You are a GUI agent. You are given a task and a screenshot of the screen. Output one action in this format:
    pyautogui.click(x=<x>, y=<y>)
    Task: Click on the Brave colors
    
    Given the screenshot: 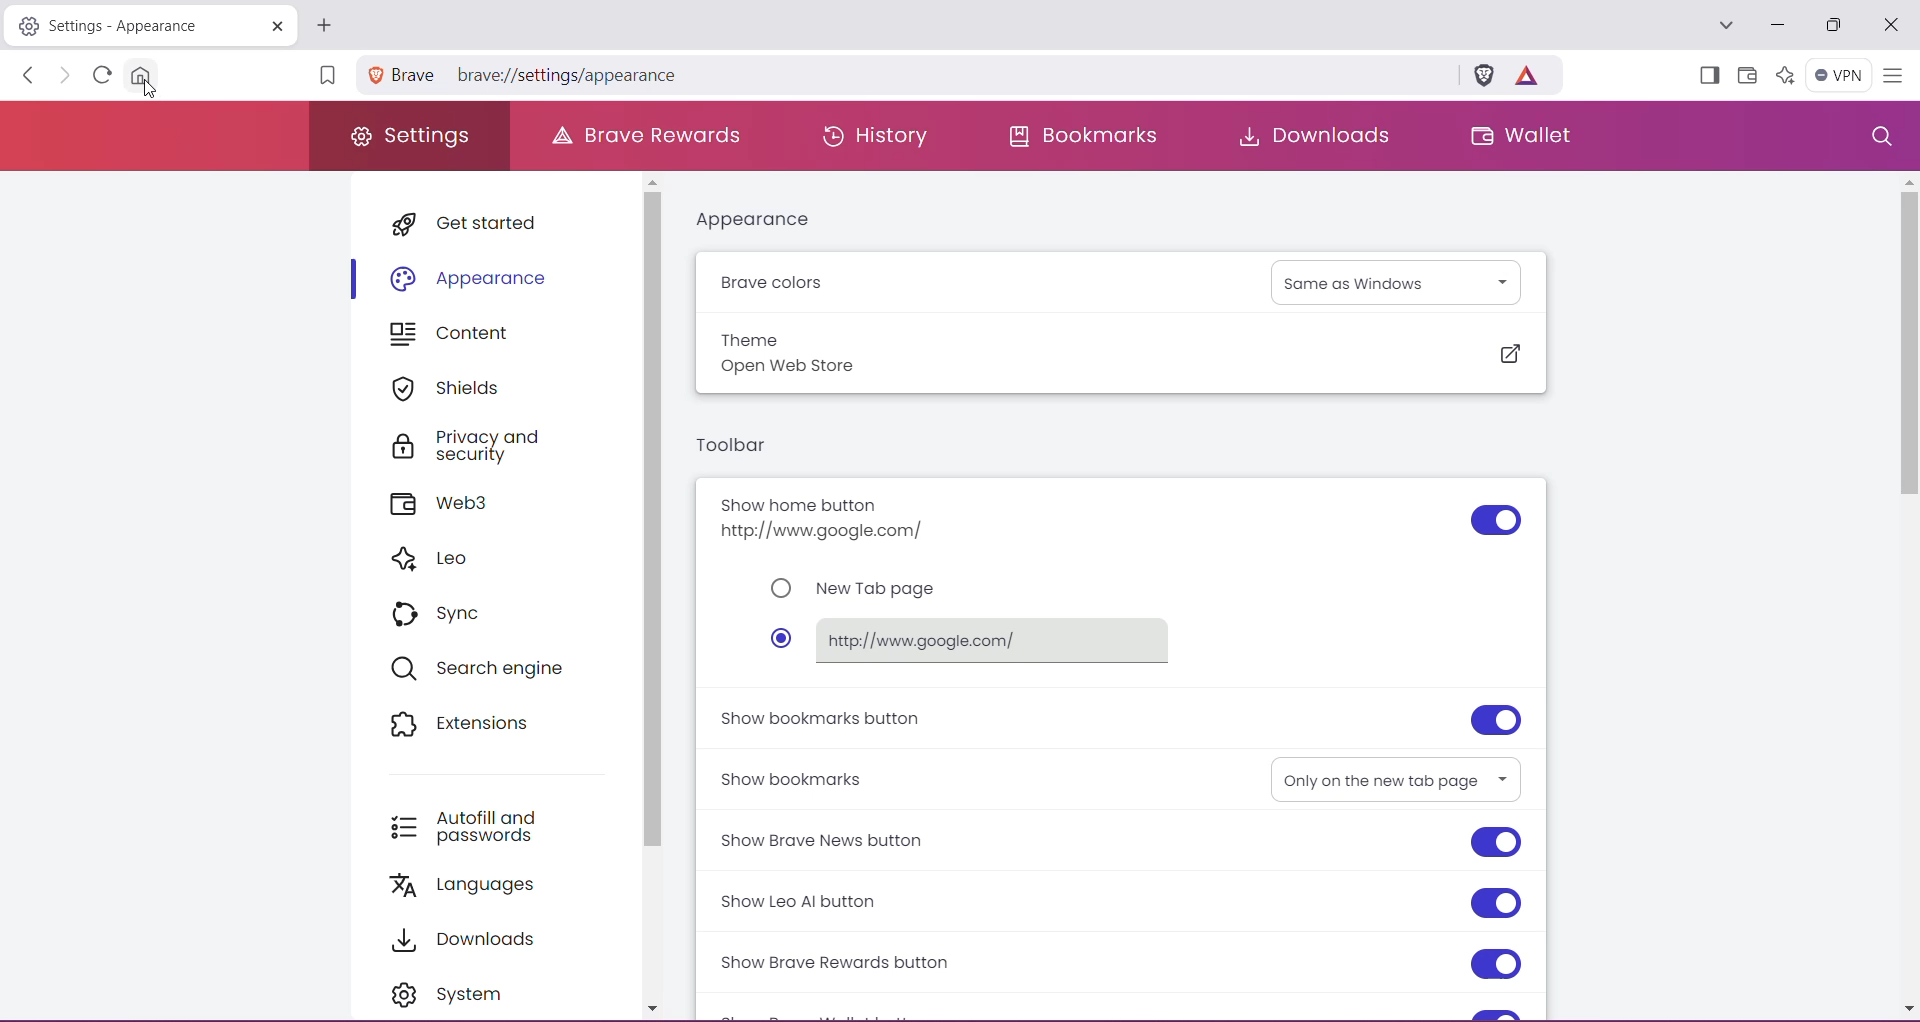 What is the action you would take?
    pyautogui.click(x=777, y=284)
    